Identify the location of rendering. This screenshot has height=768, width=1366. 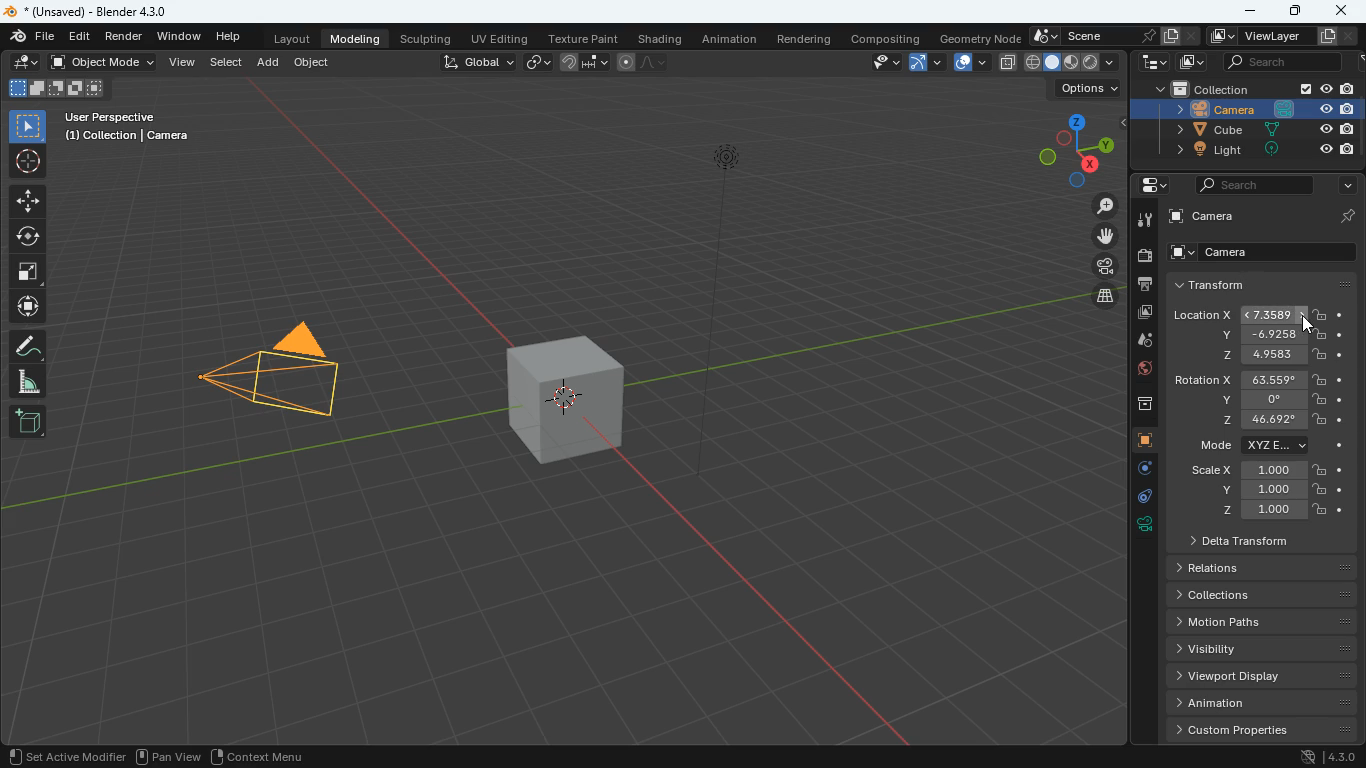
(805, 38).